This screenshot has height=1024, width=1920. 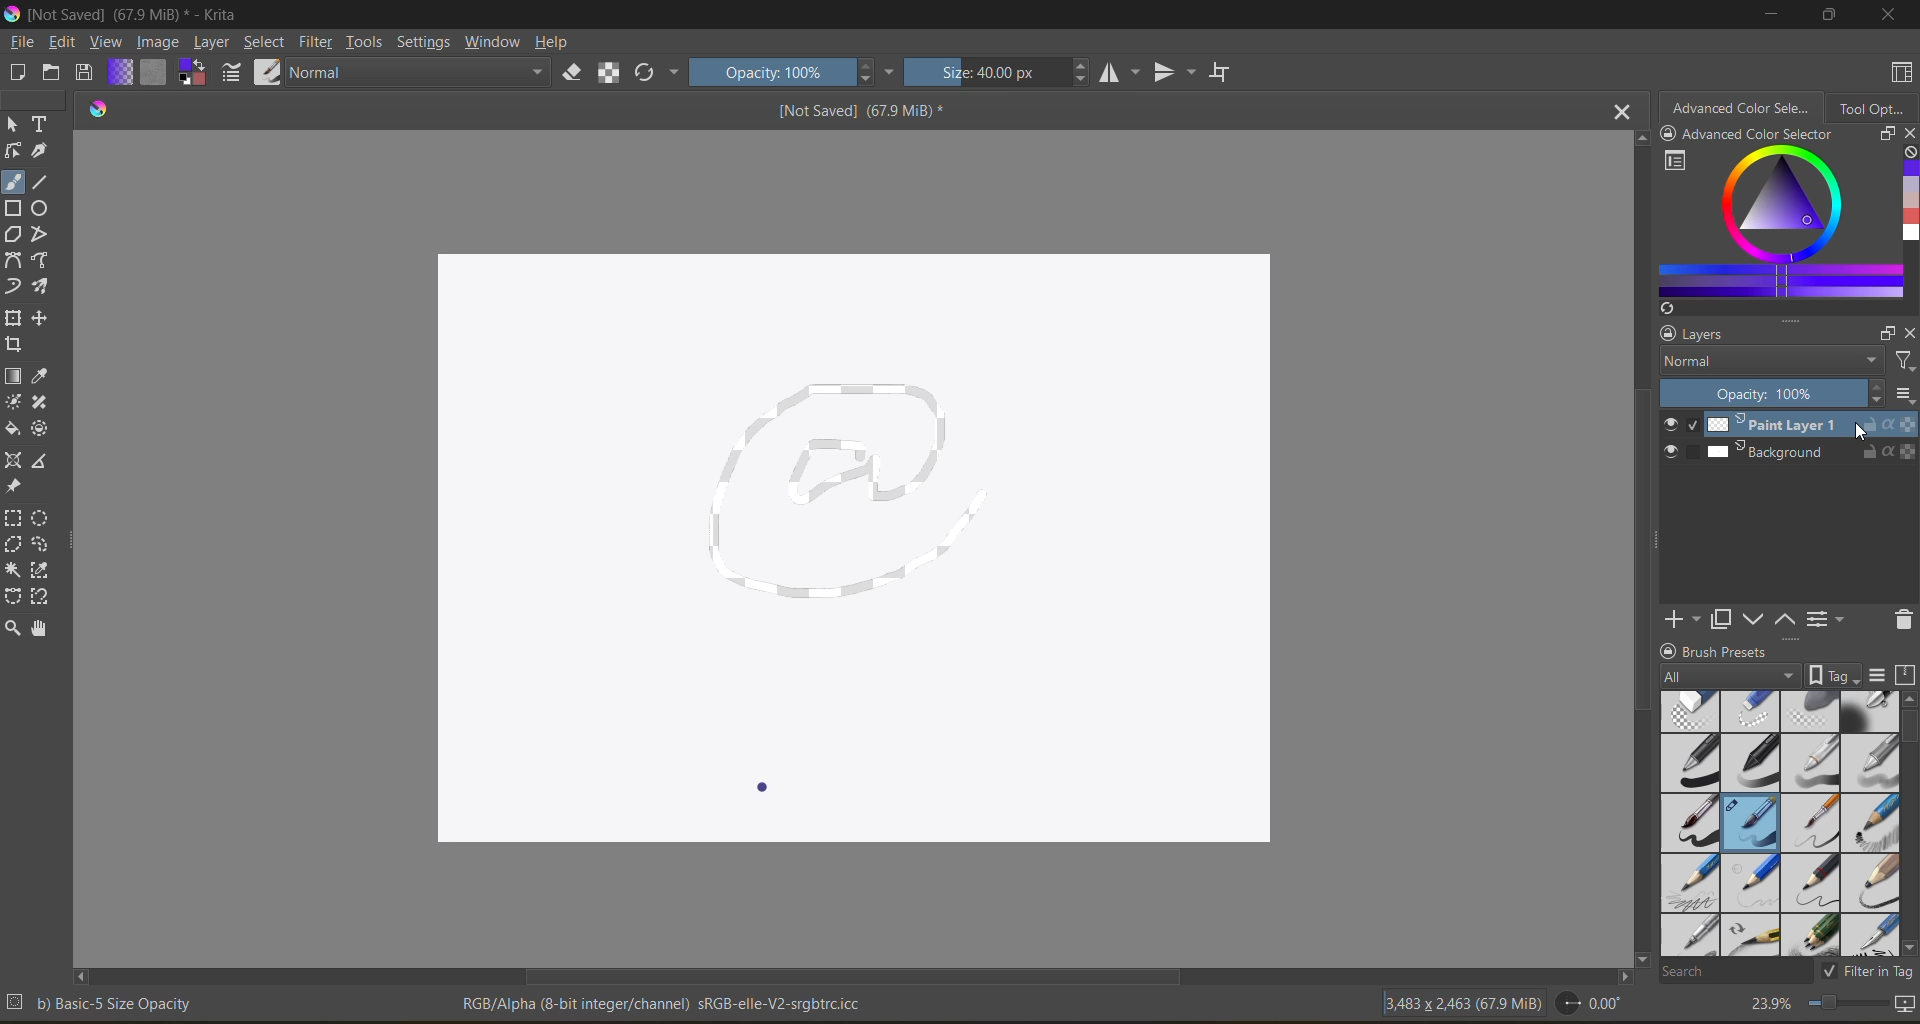 What do you see at coordinates (1831, 15) in the screenshot?
I see `maximize` at bounding box center [1831, 15].